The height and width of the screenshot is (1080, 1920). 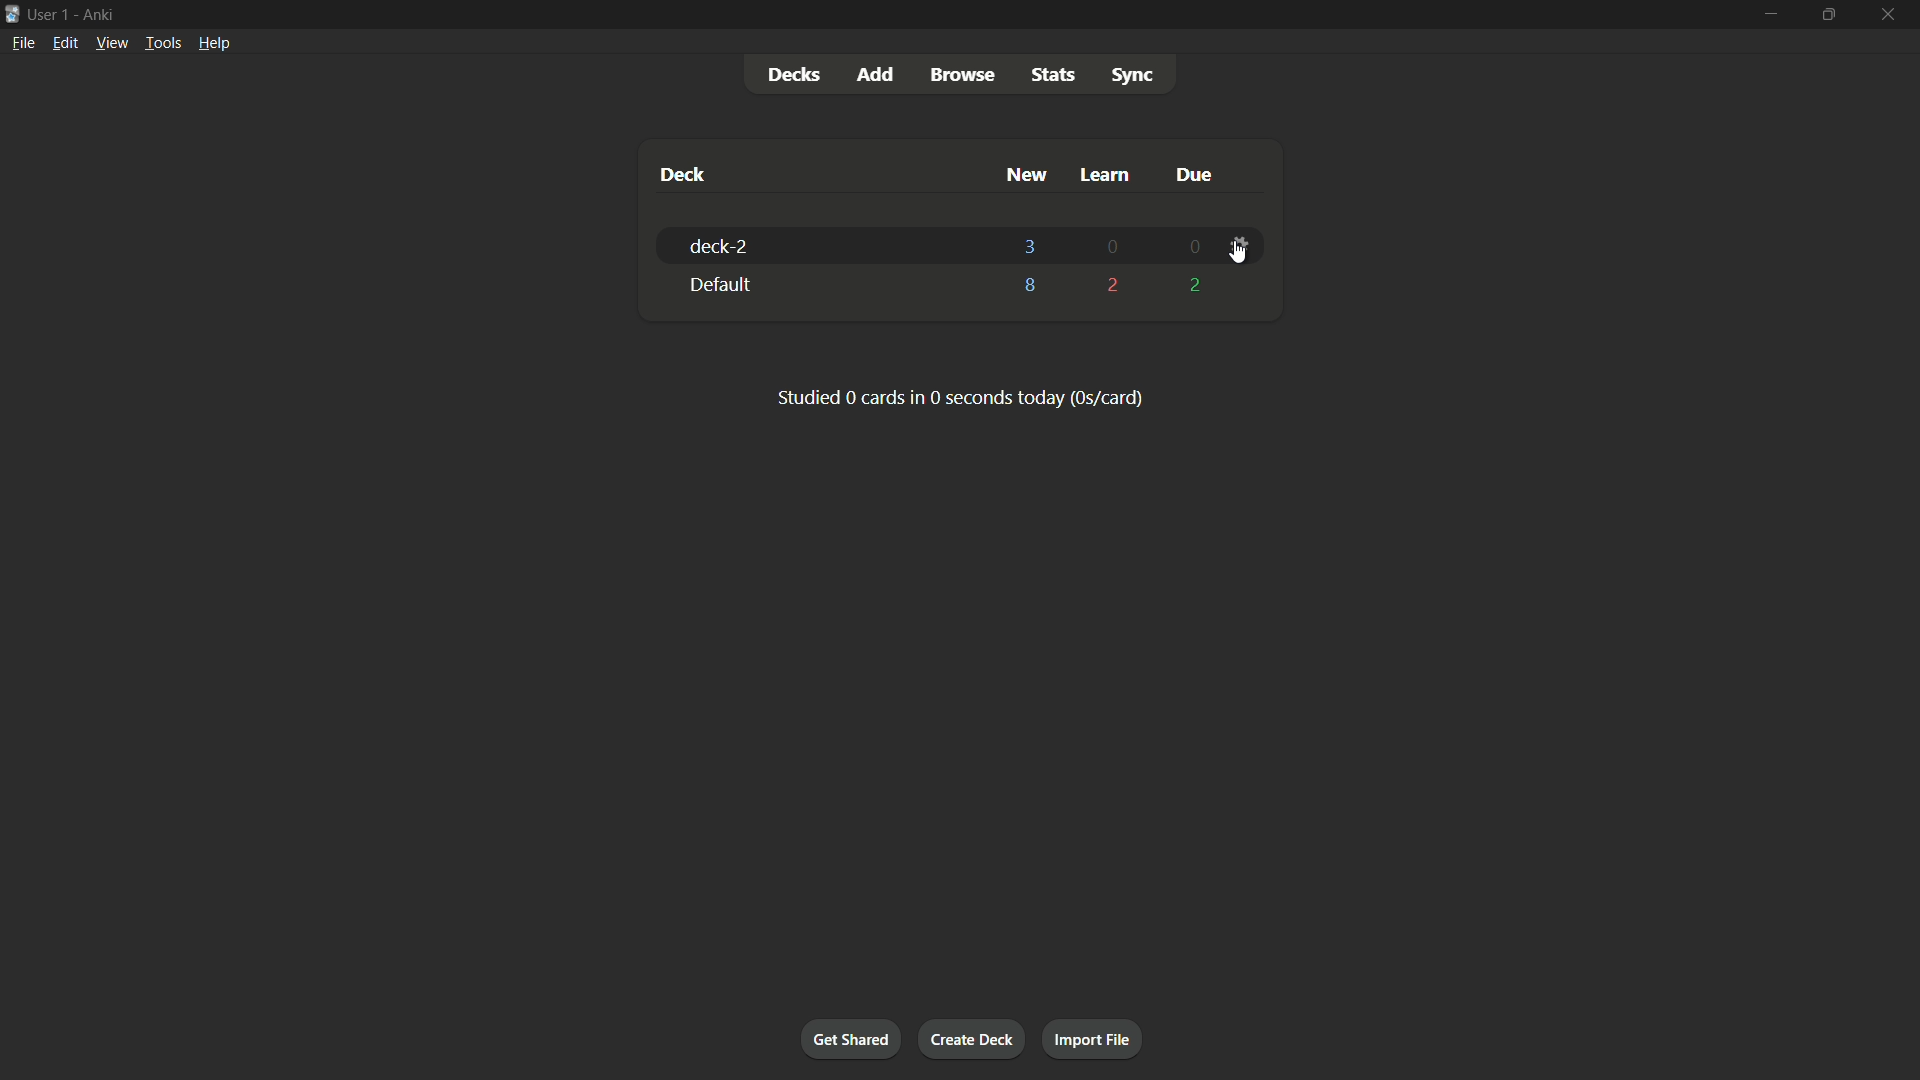 I want to click on create deck, so click(x=974, y=1040).